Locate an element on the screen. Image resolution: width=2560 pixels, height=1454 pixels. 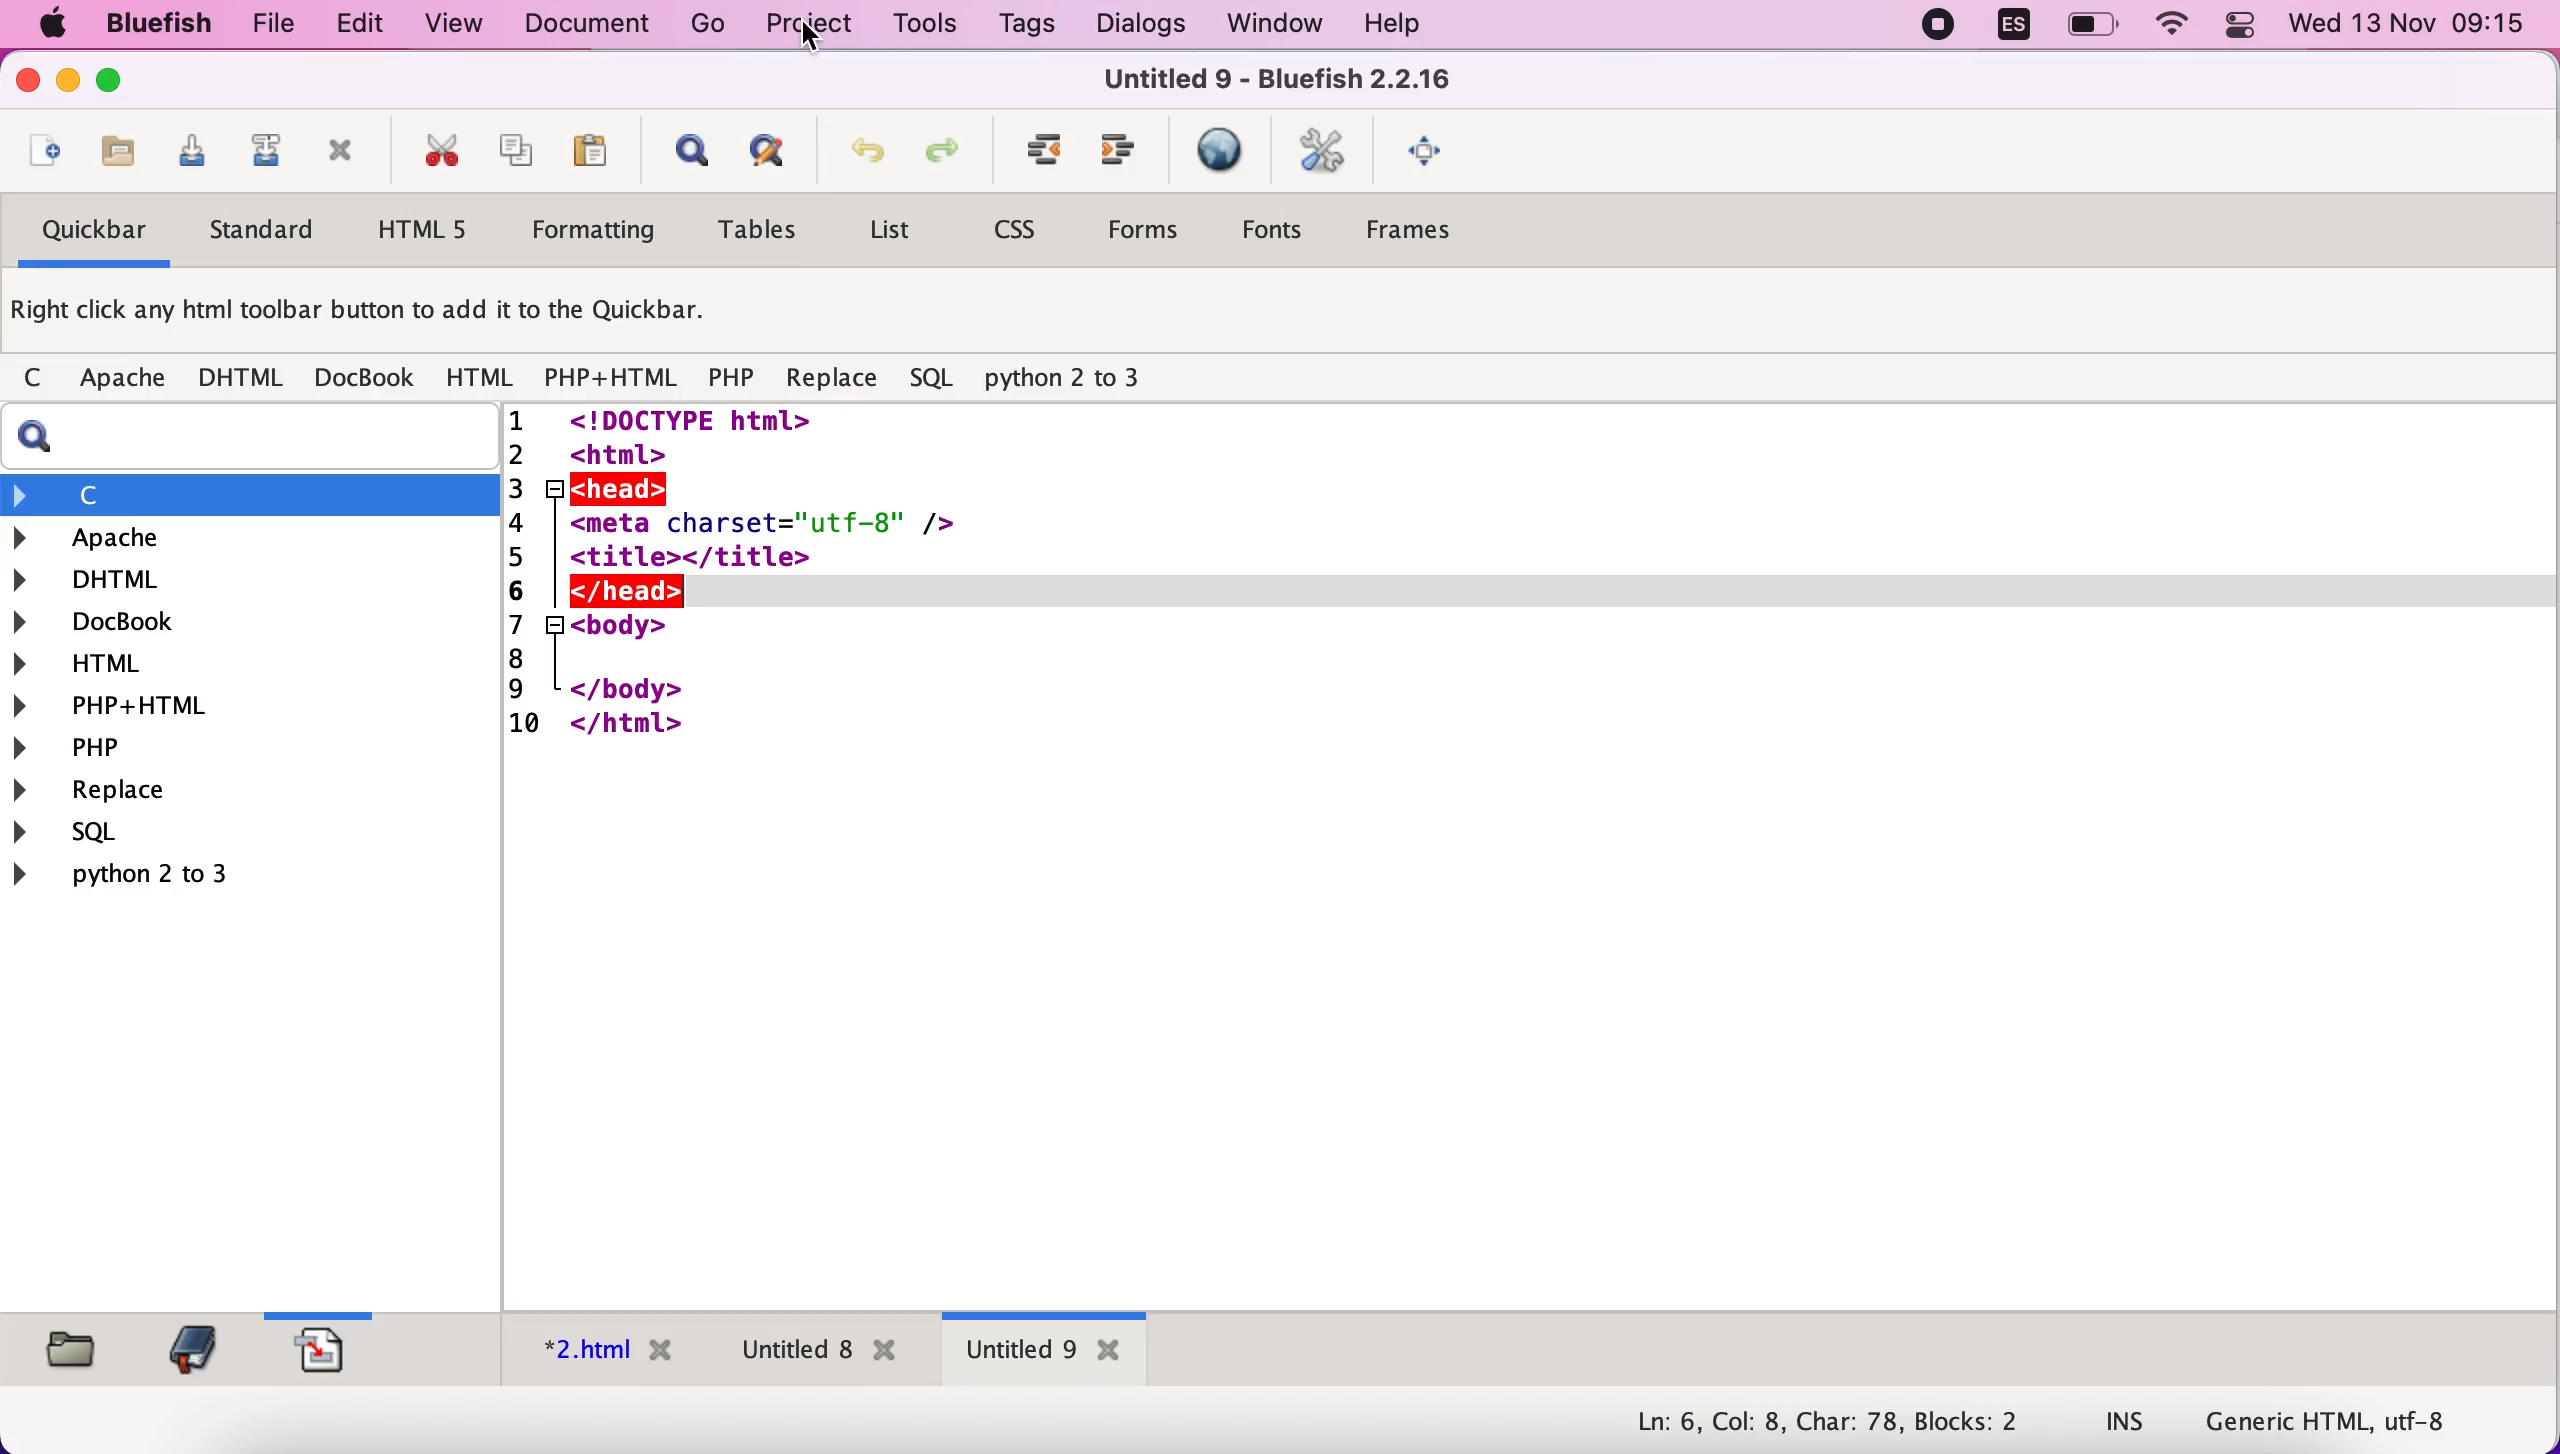
snippets is located at coordinates (331, 1347).